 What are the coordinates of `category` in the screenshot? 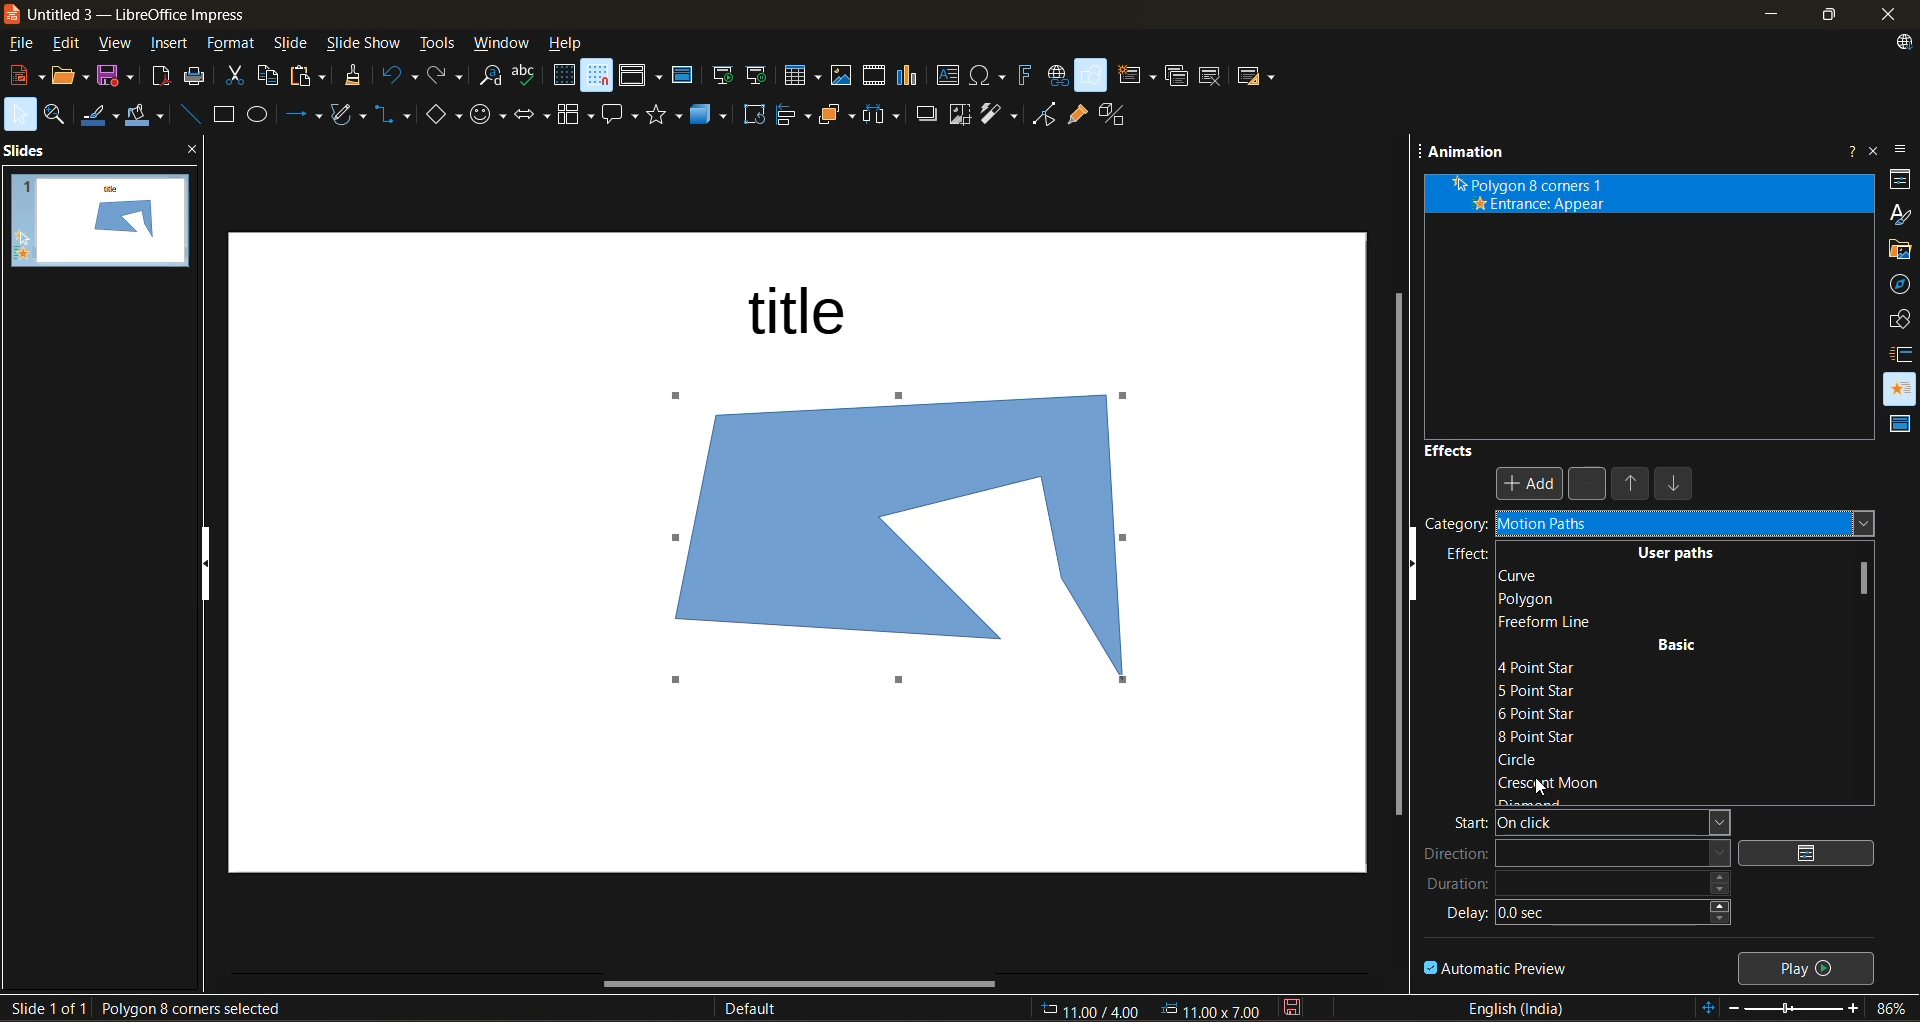 It's located at (1453, 530).